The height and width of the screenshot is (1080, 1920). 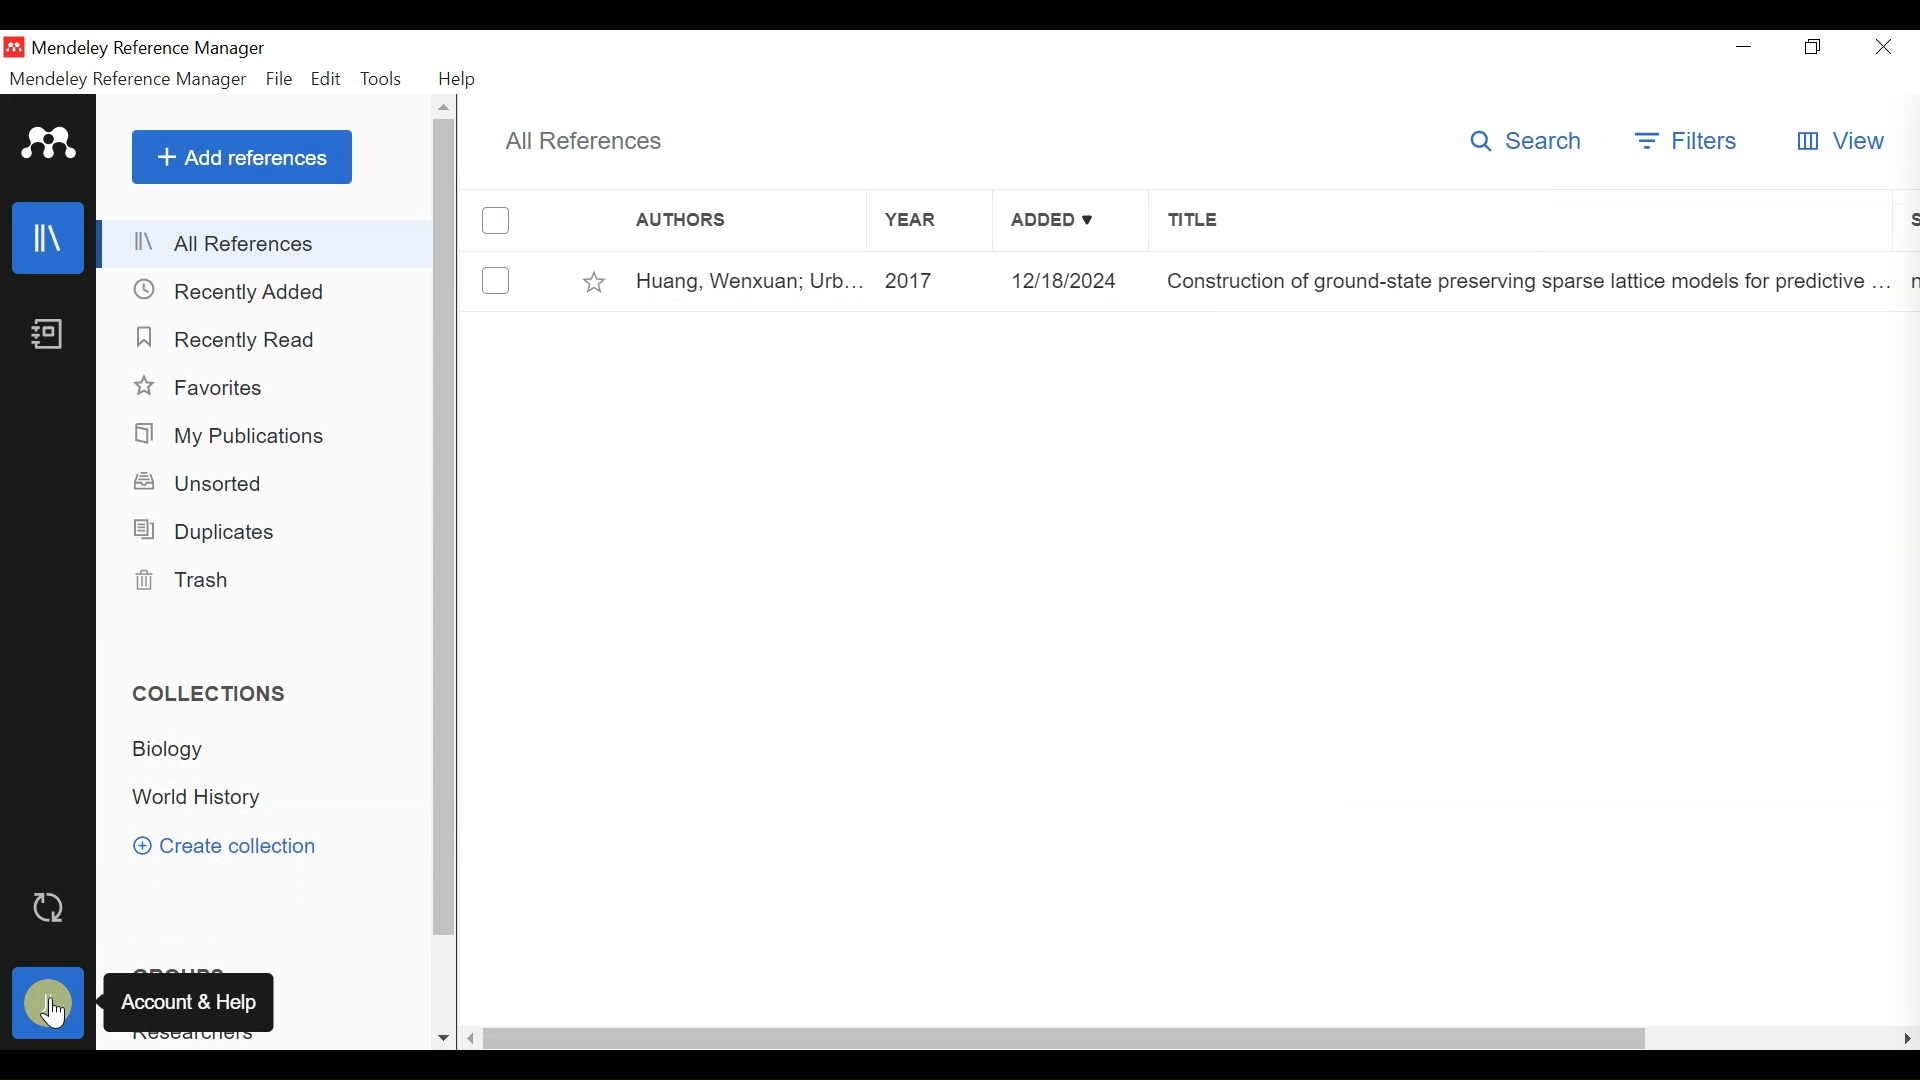 What do you see at coordinates (1073, 226) in the screenshot?
I see `Added` at bounding box center [1073, 226].